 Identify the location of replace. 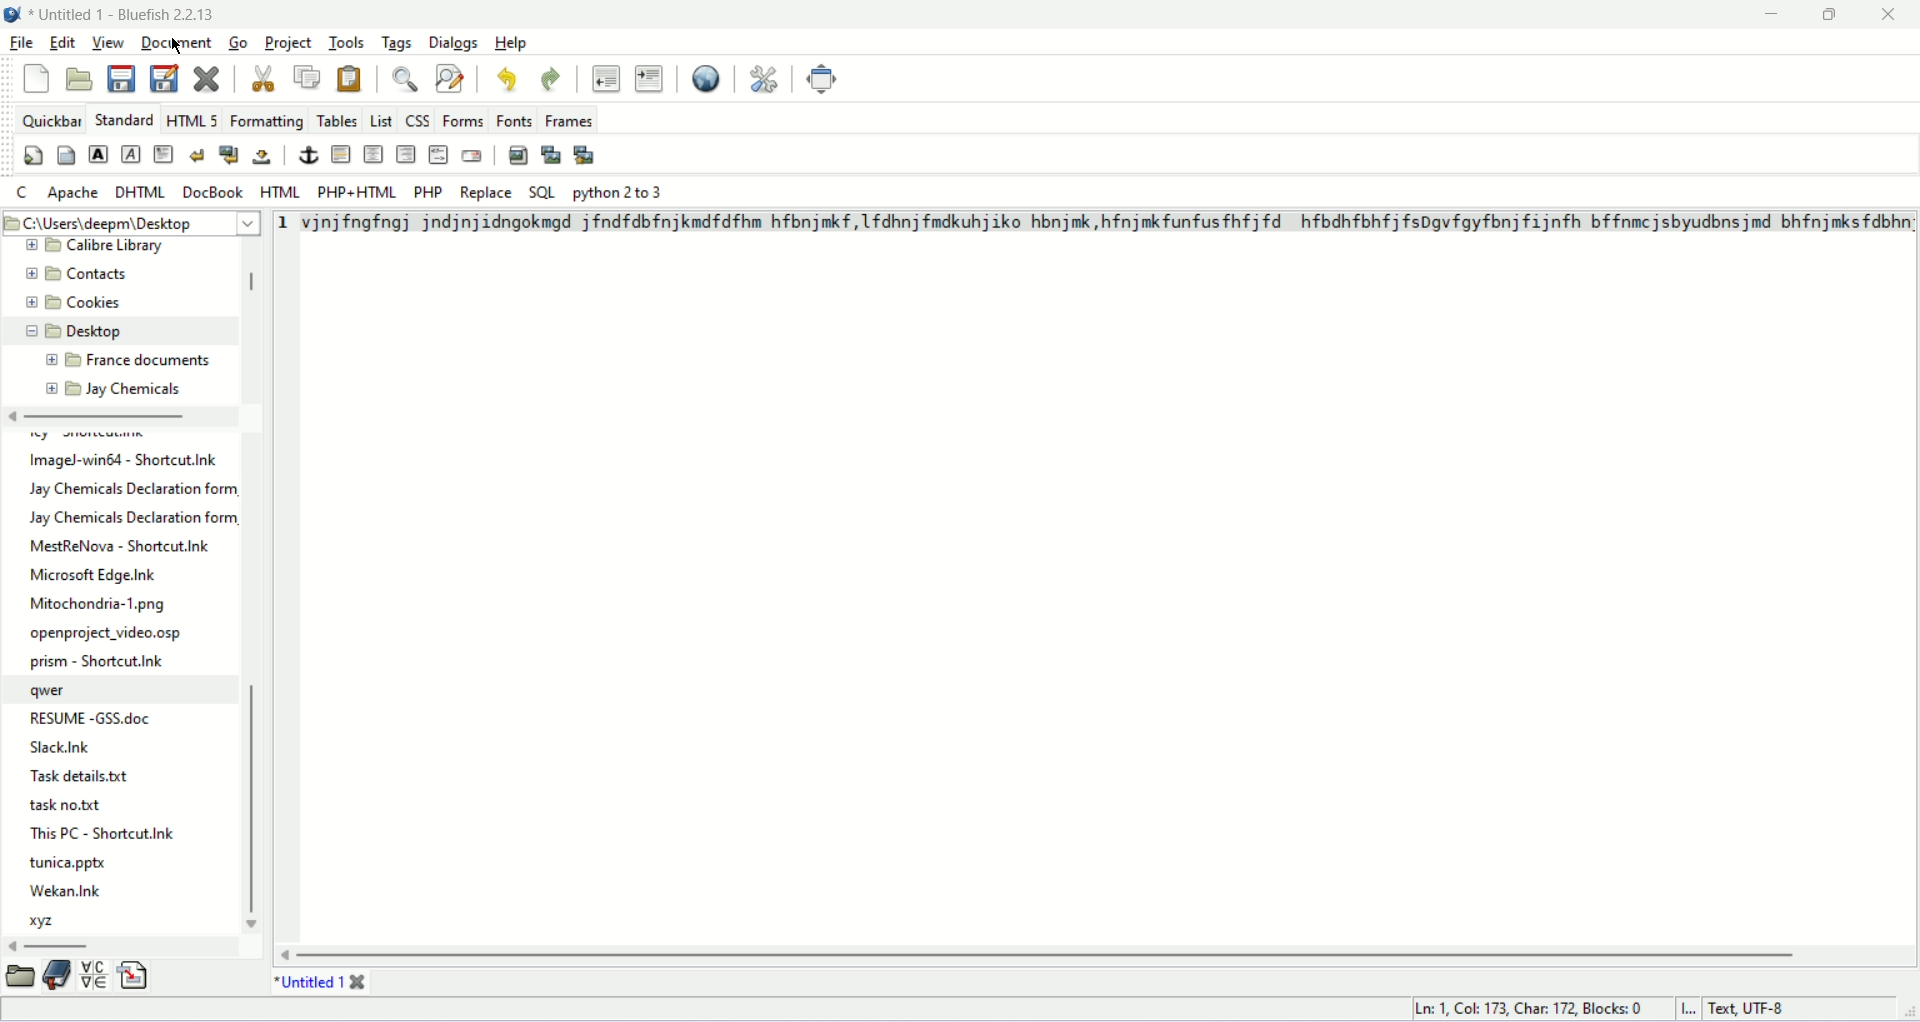
(487, 193).